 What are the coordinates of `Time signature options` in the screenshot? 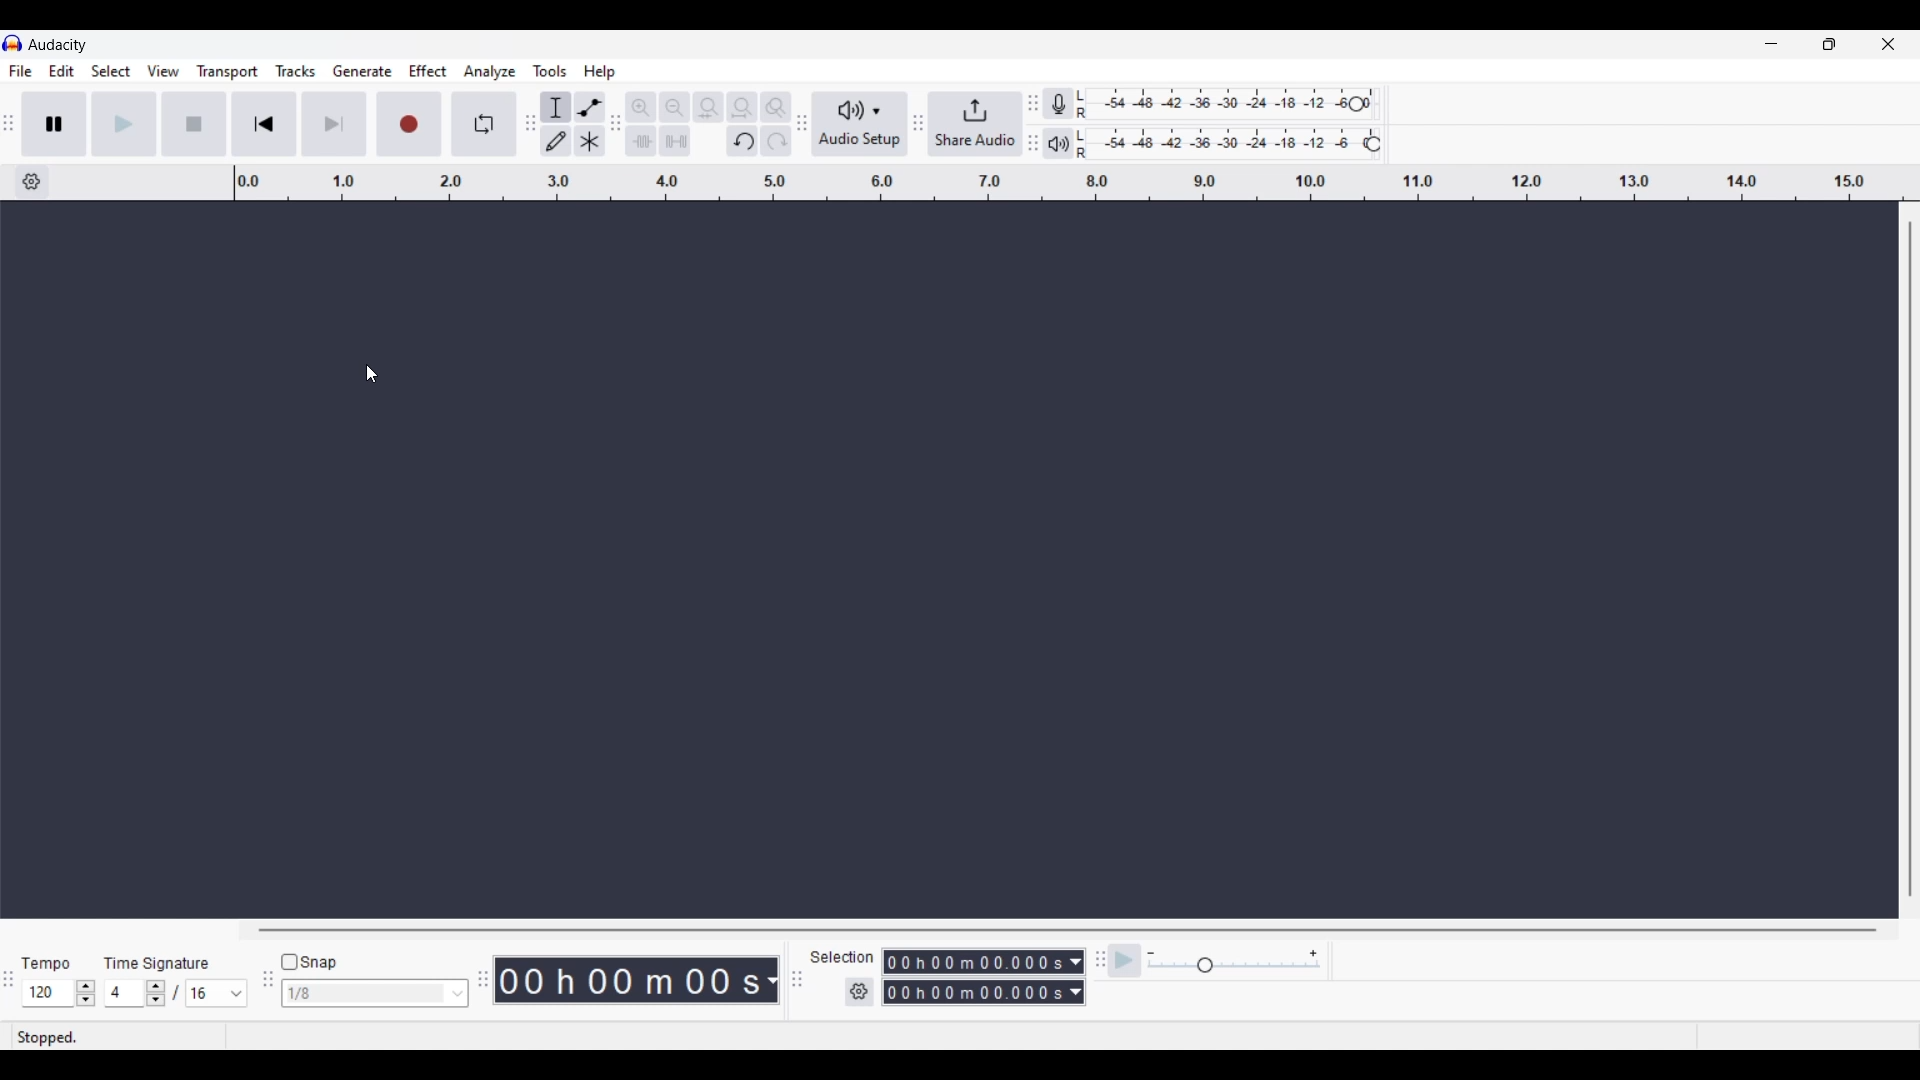 It's located at (237, 994).